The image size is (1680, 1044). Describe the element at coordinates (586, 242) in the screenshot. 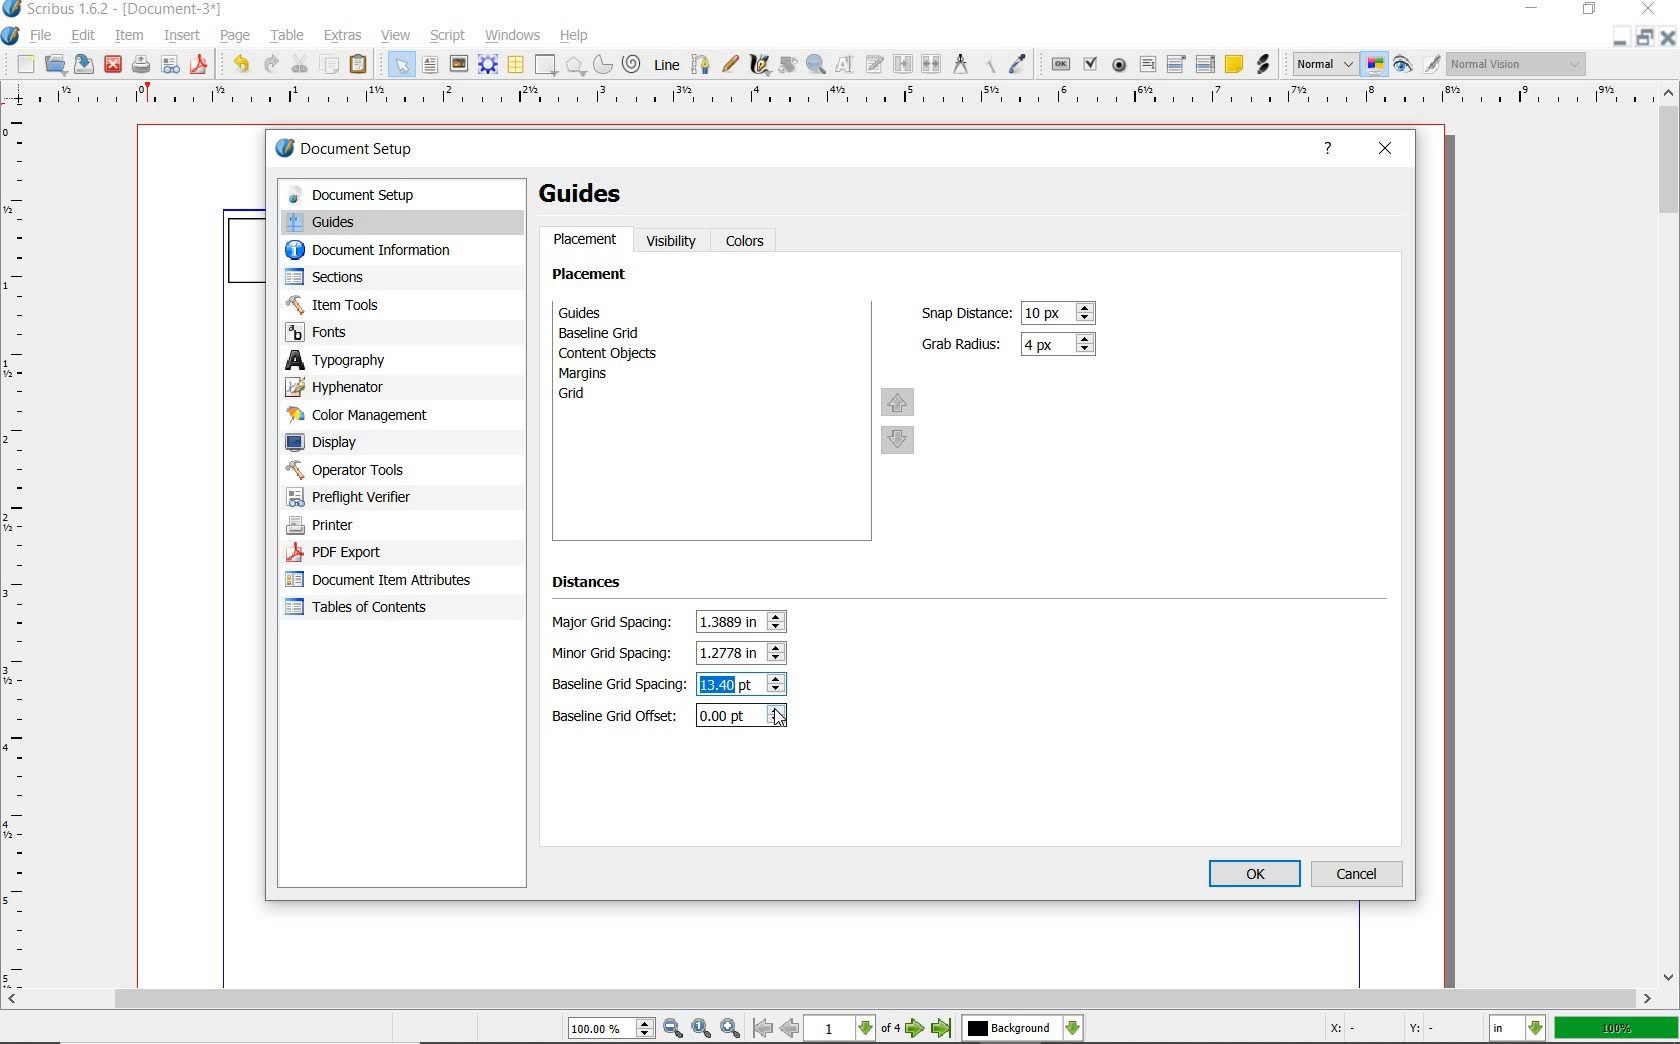

I see `placement` at that location.